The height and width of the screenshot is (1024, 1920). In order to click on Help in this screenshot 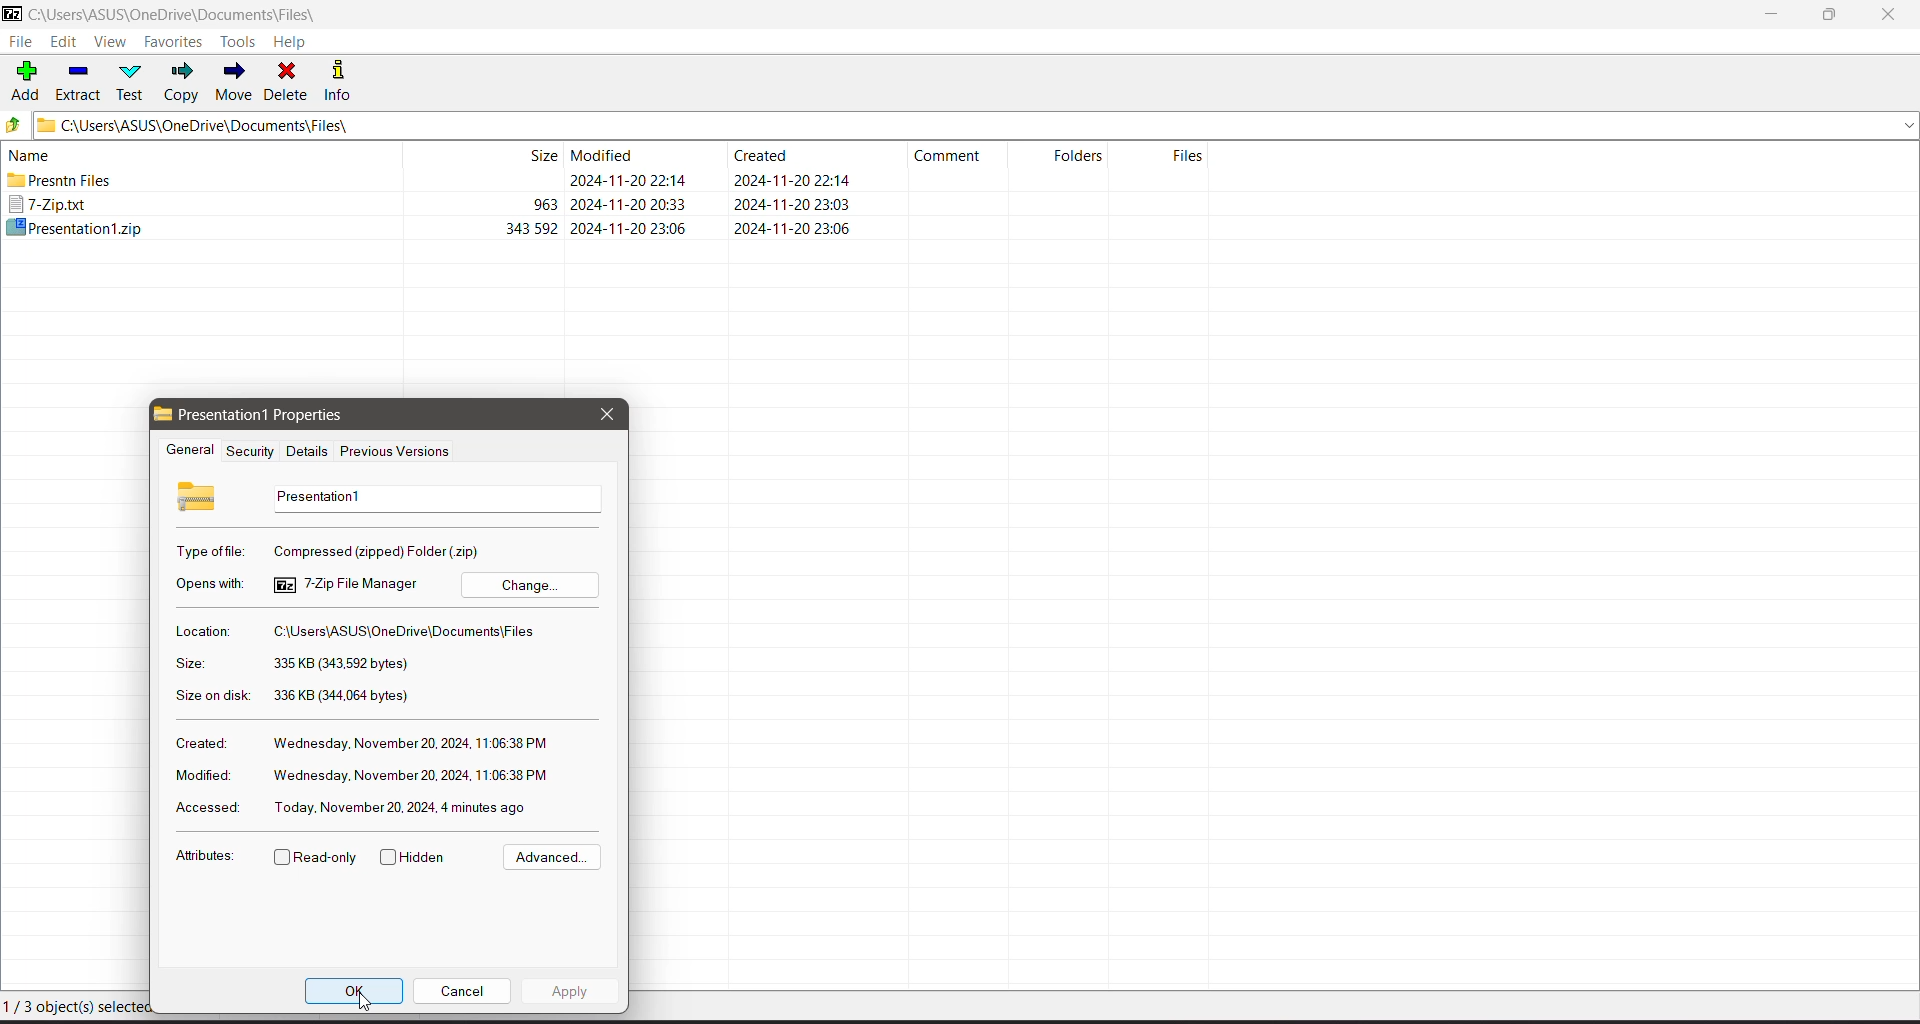, I will do `click(290, 42)`.